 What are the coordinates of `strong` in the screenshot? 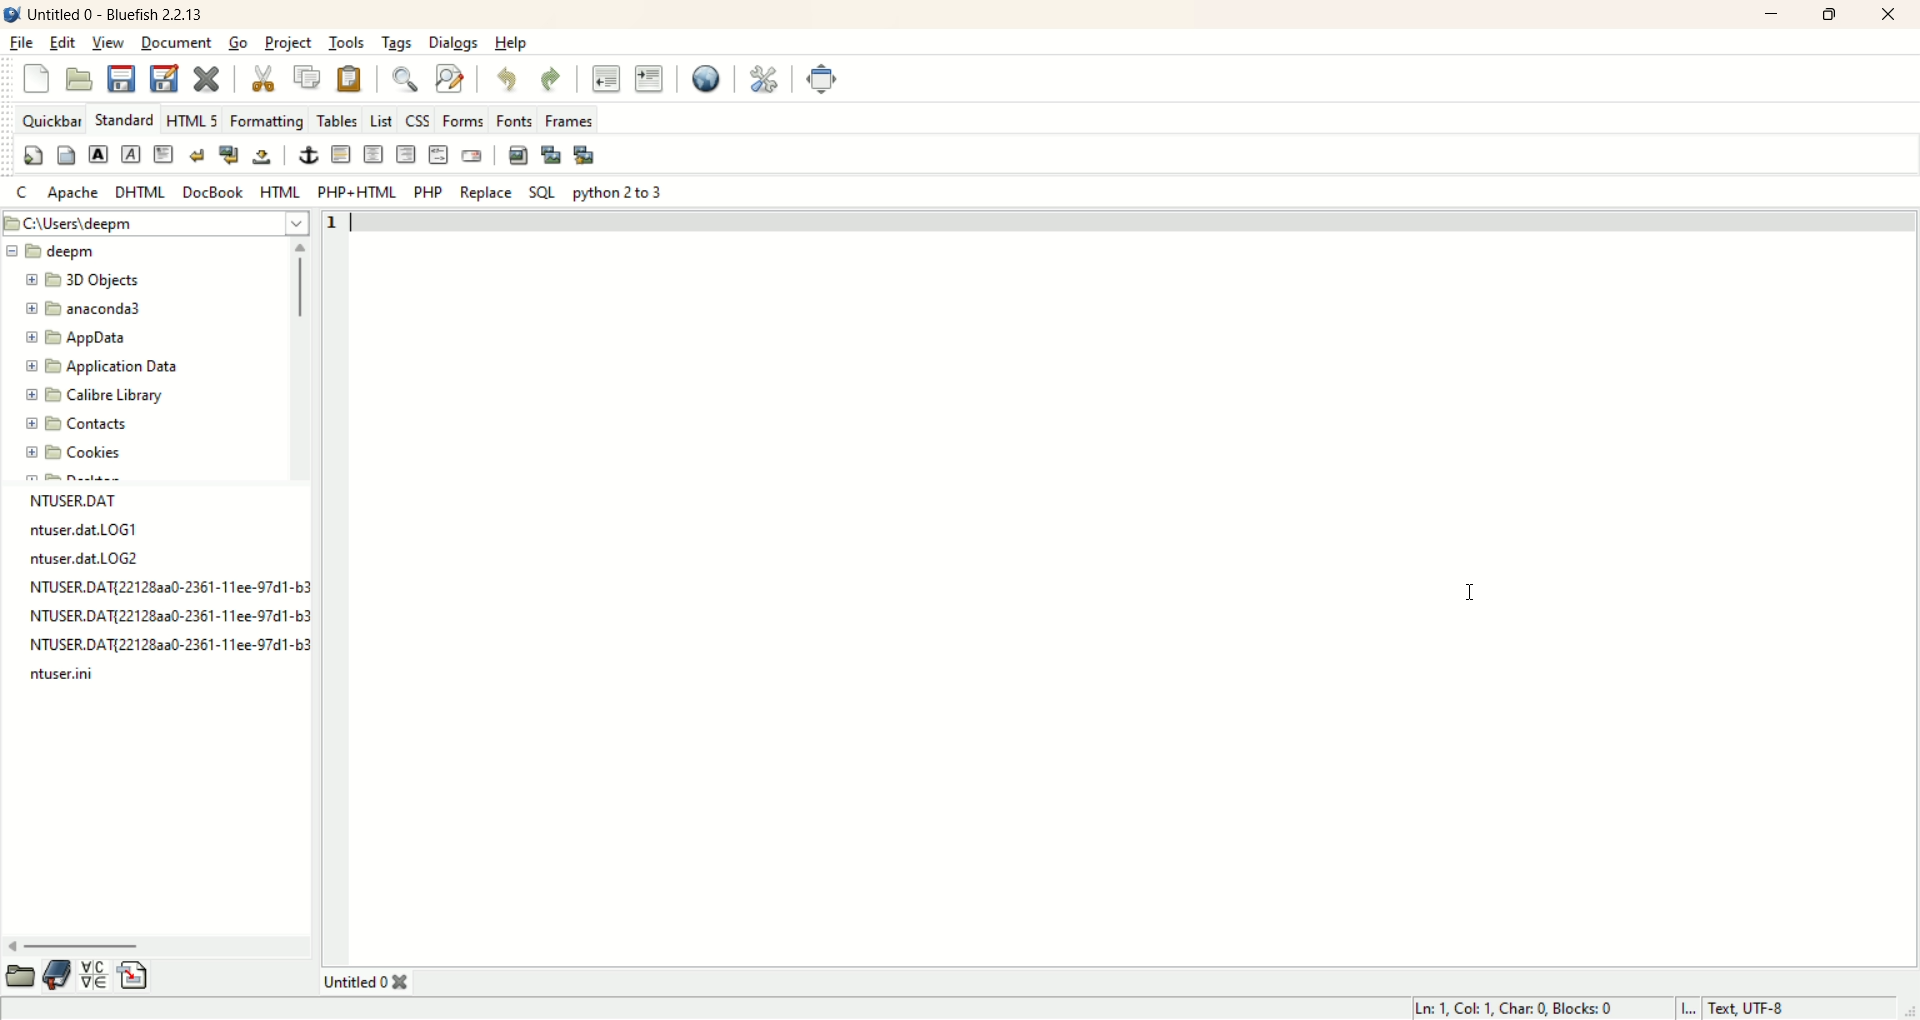 It's located at (97, 155).